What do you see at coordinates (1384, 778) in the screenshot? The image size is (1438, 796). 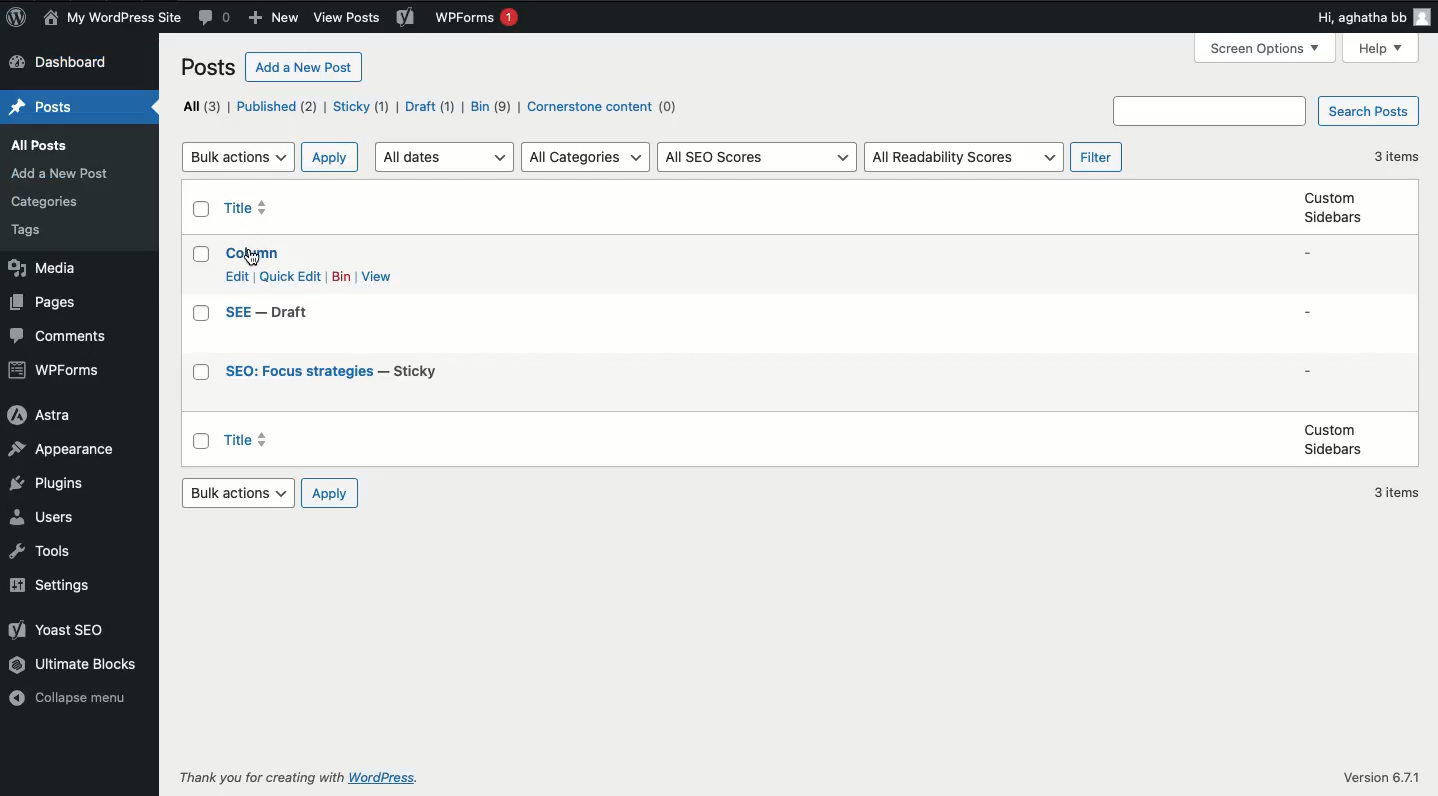 I see `` at bounding box center [1384, 778].